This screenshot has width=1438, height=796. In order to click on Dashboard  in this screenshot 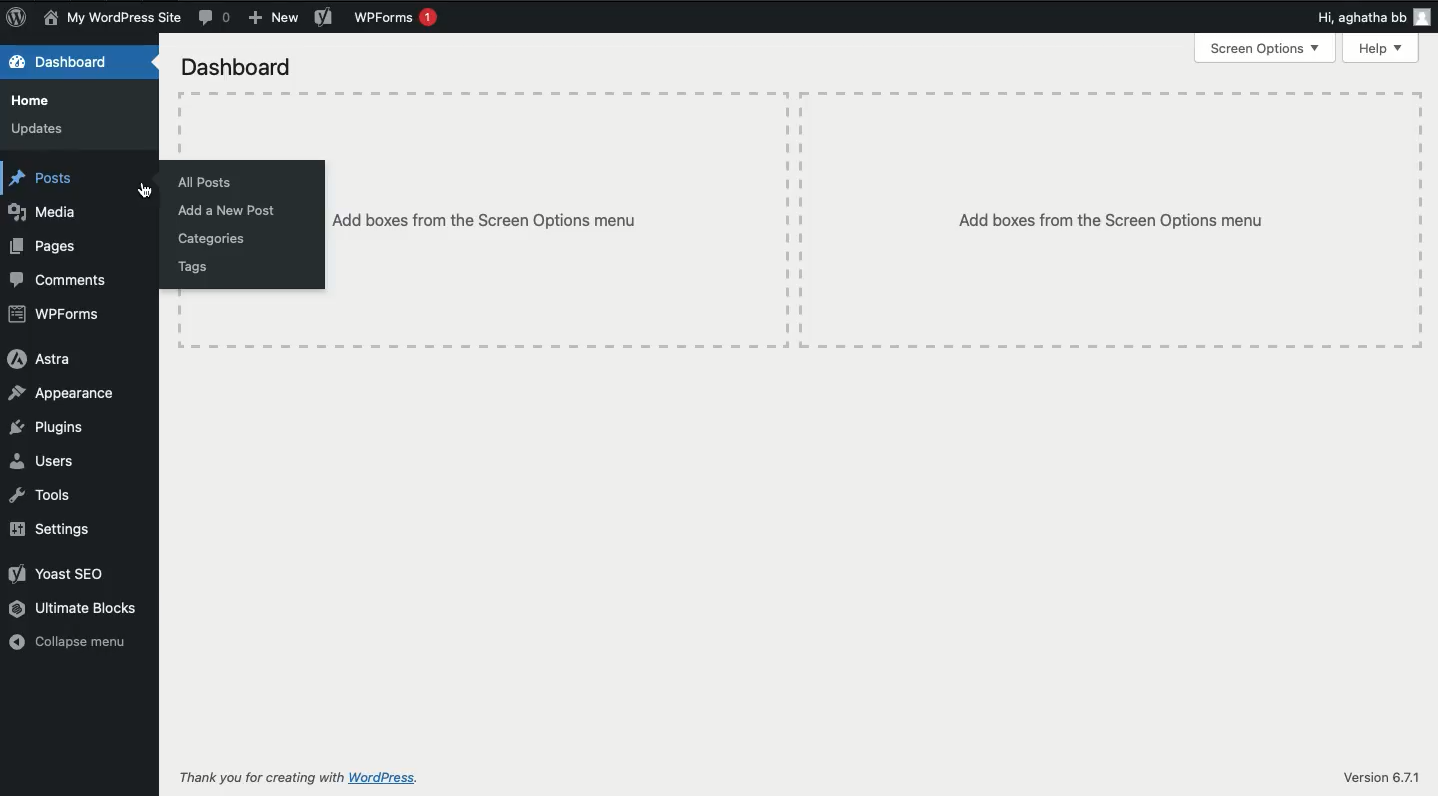, I will do `click(243, 70)`.